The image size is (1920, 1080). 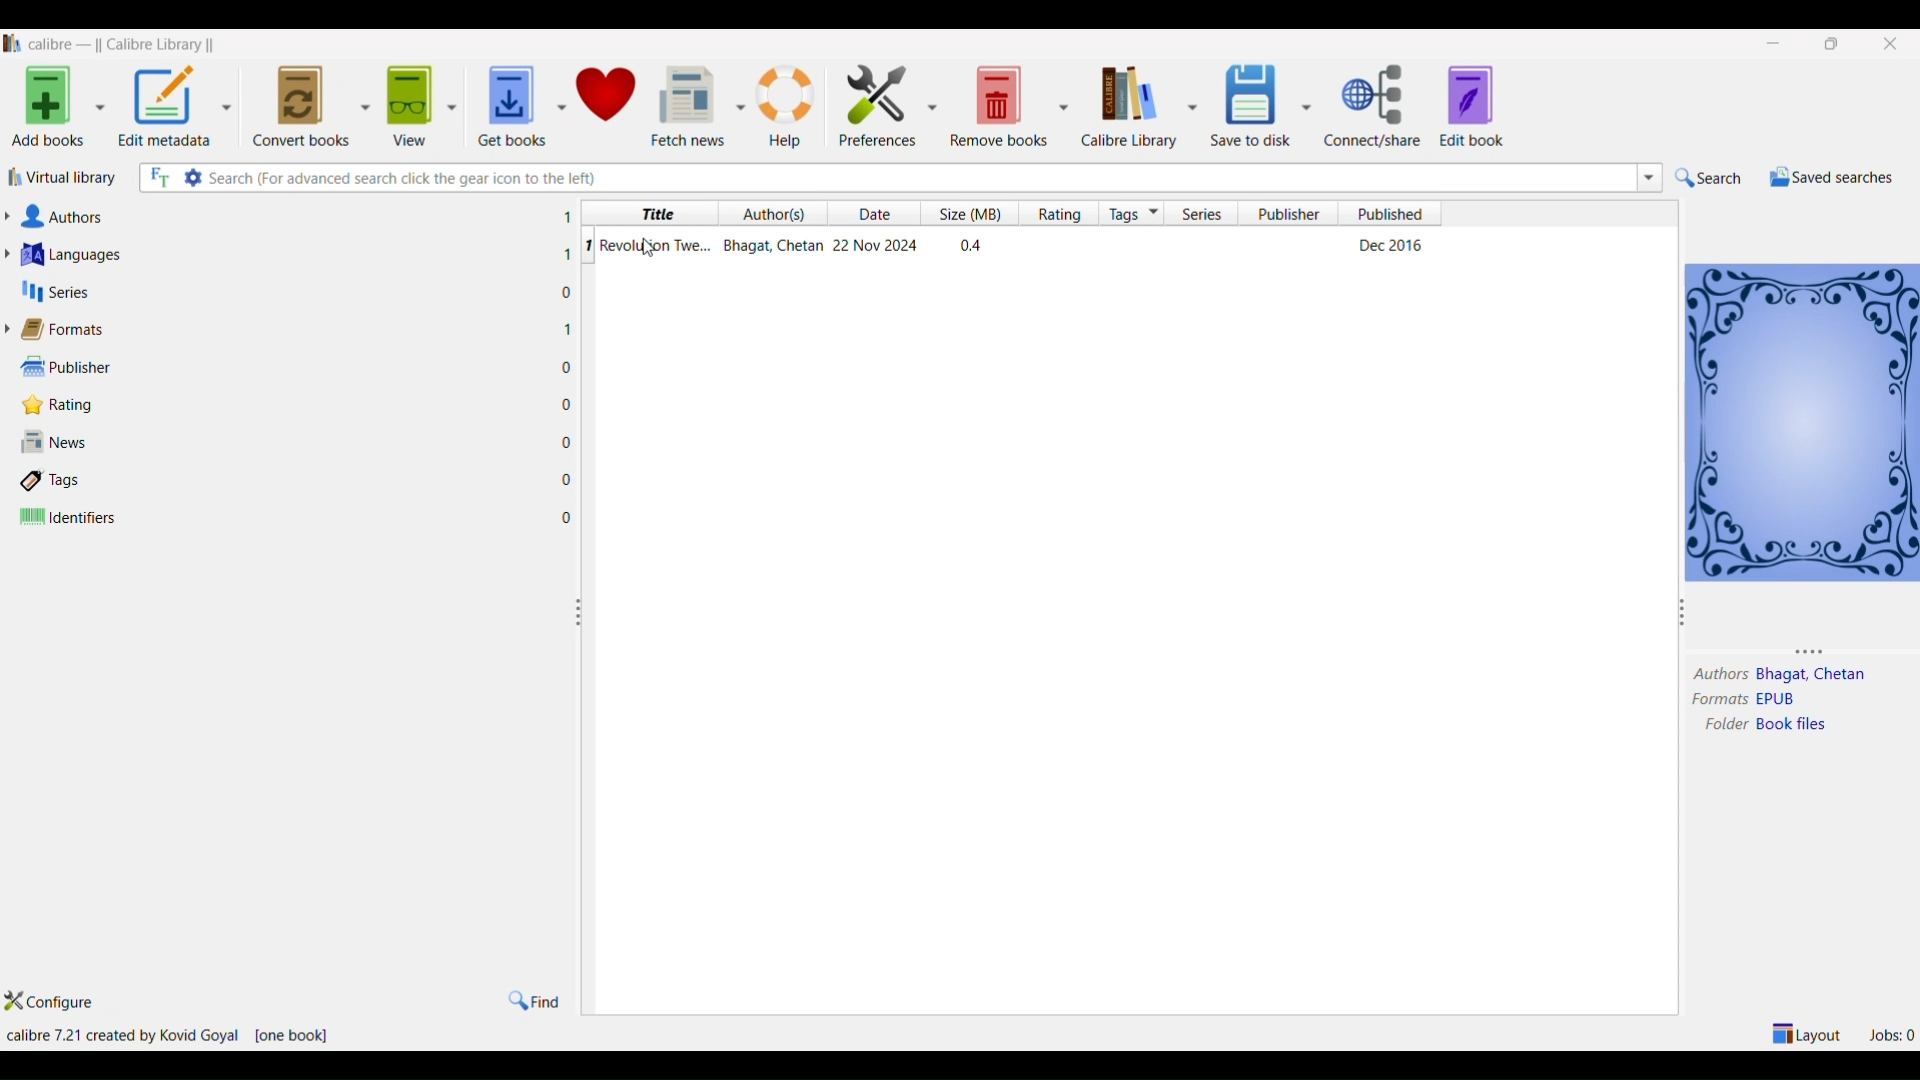 I want to click on 1, so click(x=567, y=217).